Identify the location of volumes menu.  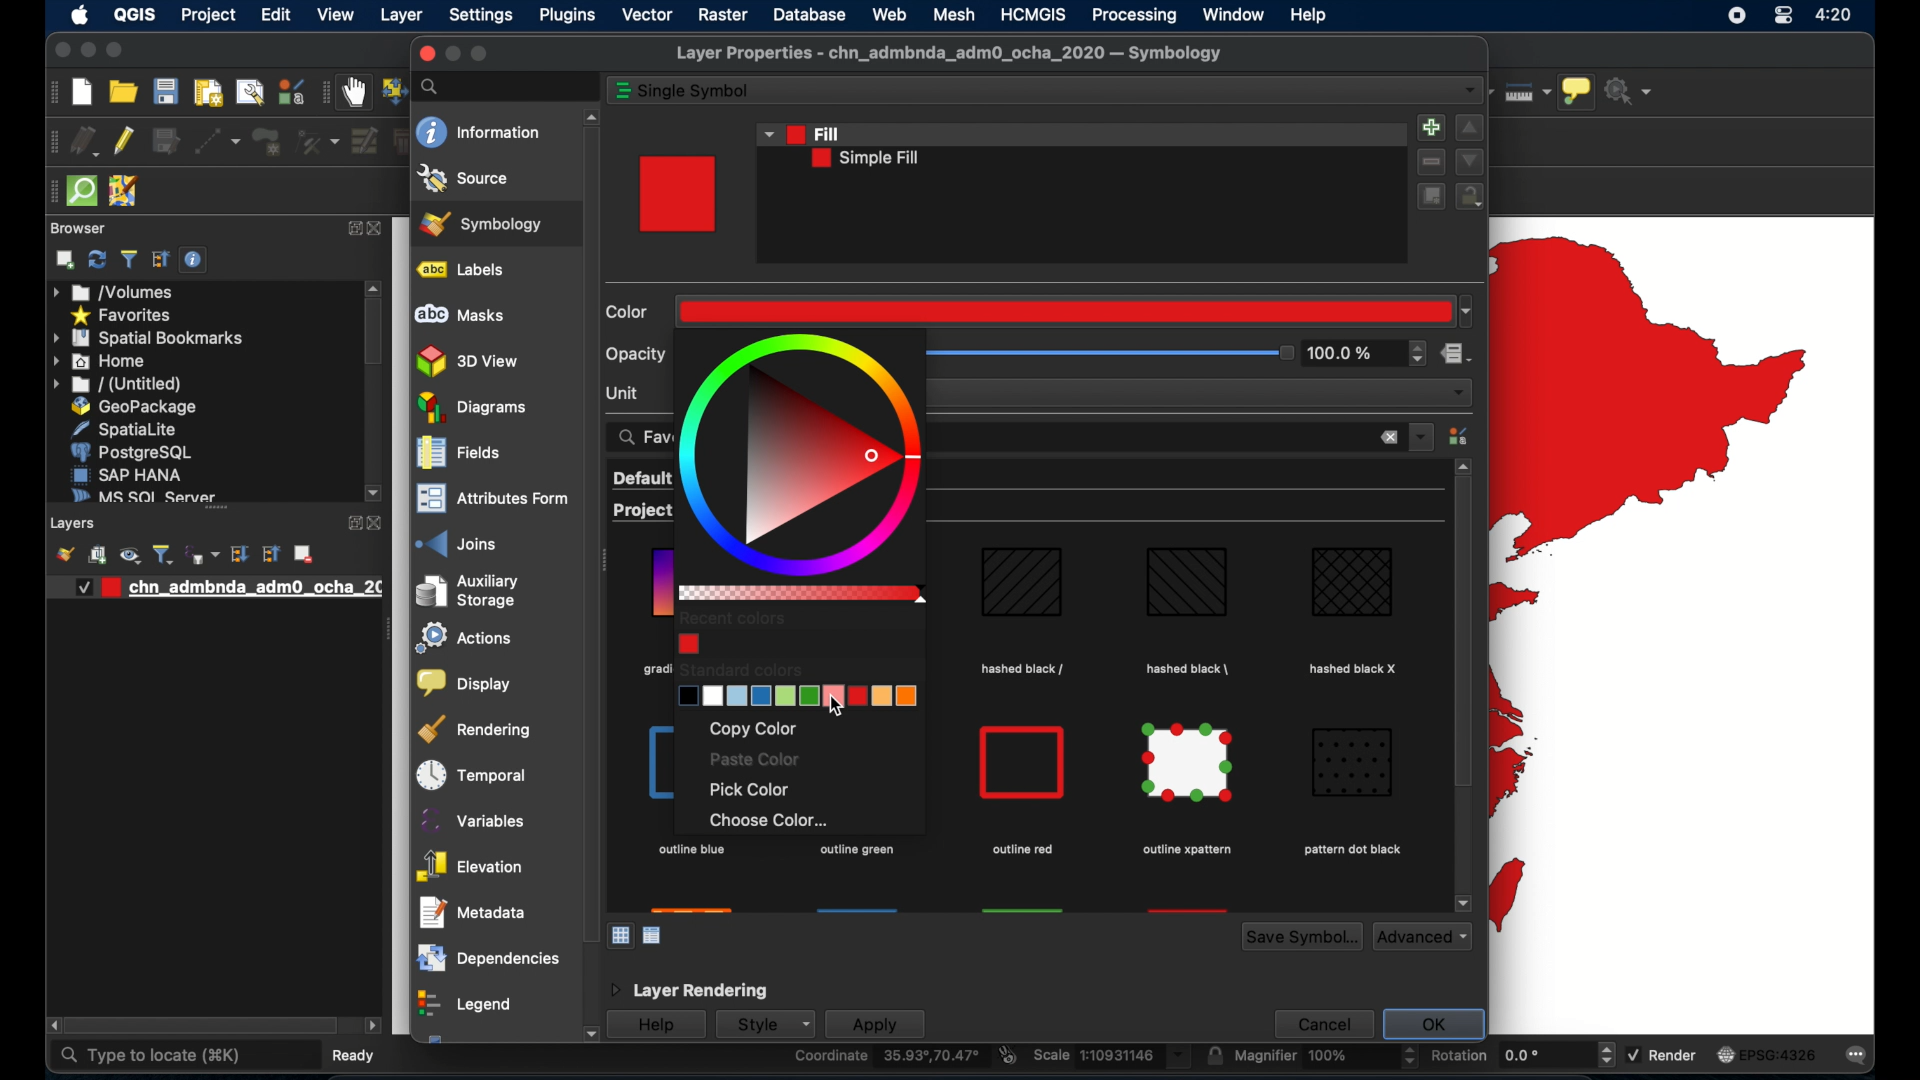
(115, 292).